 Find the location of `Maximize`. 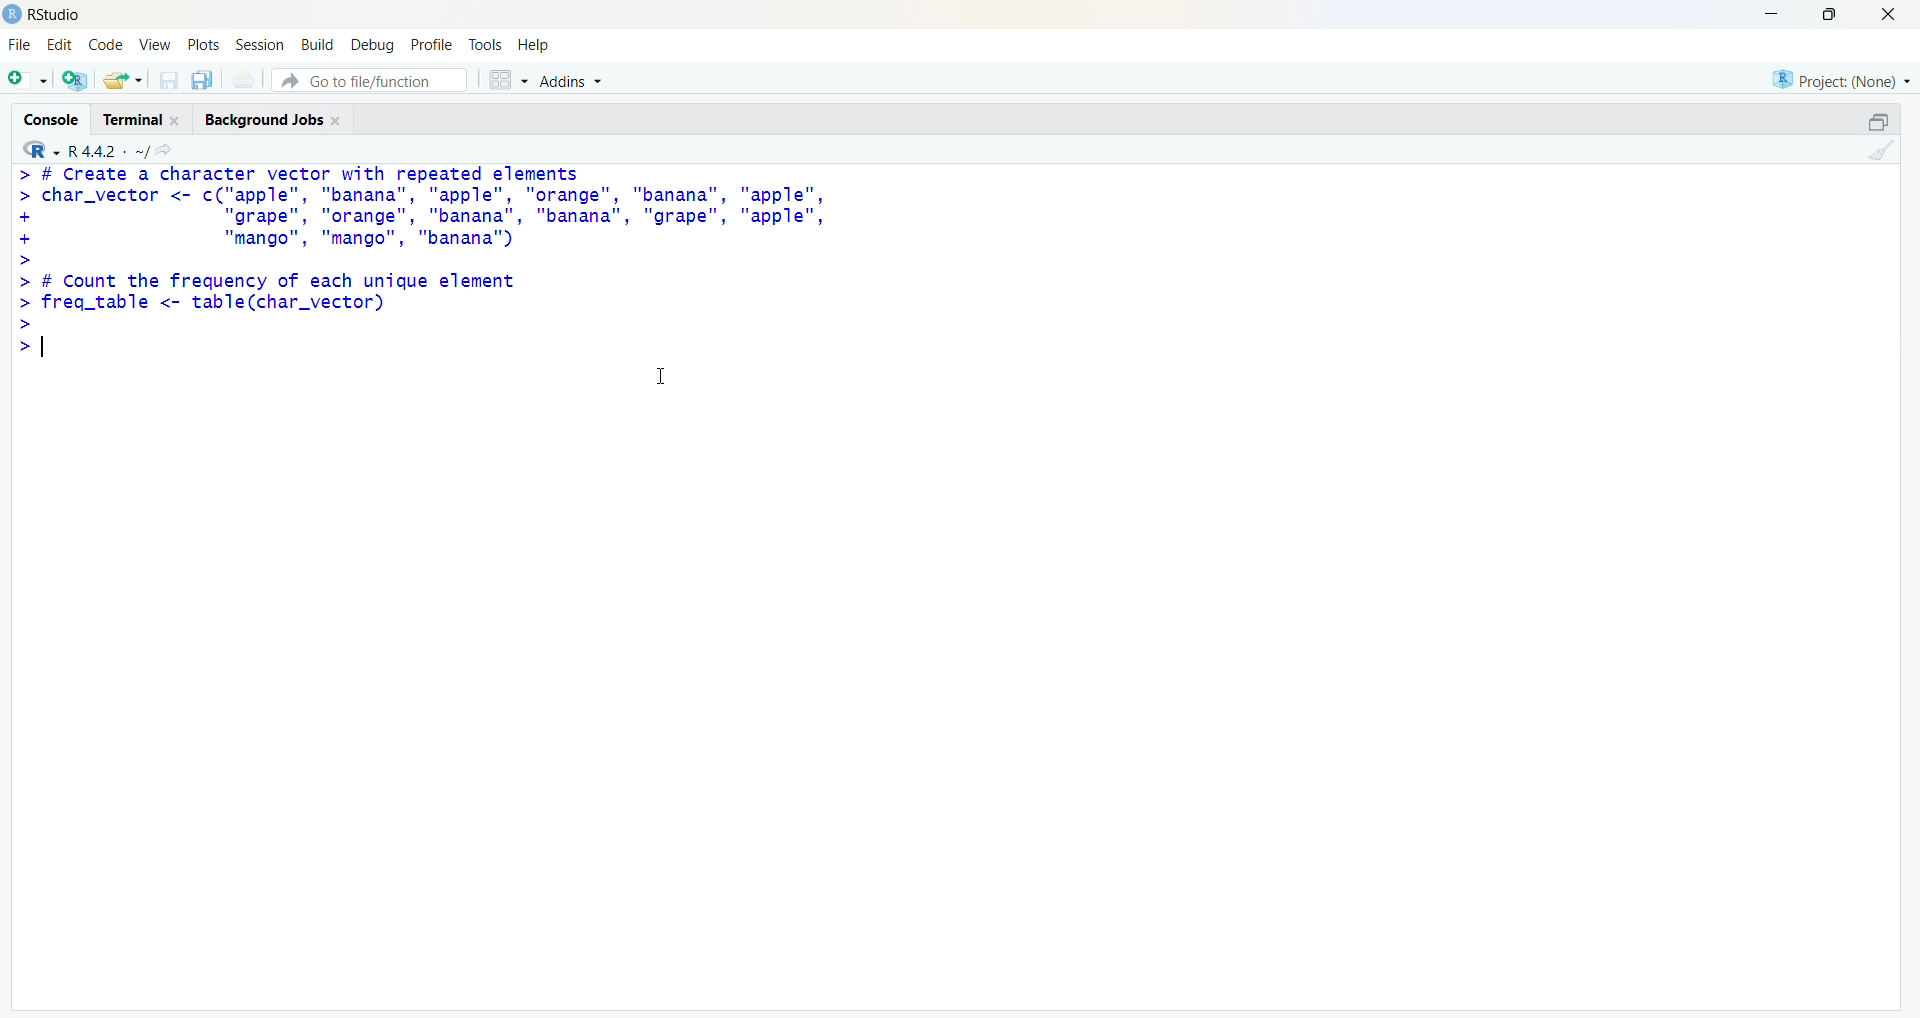

Maximize is located at coordinates (1830, 18).